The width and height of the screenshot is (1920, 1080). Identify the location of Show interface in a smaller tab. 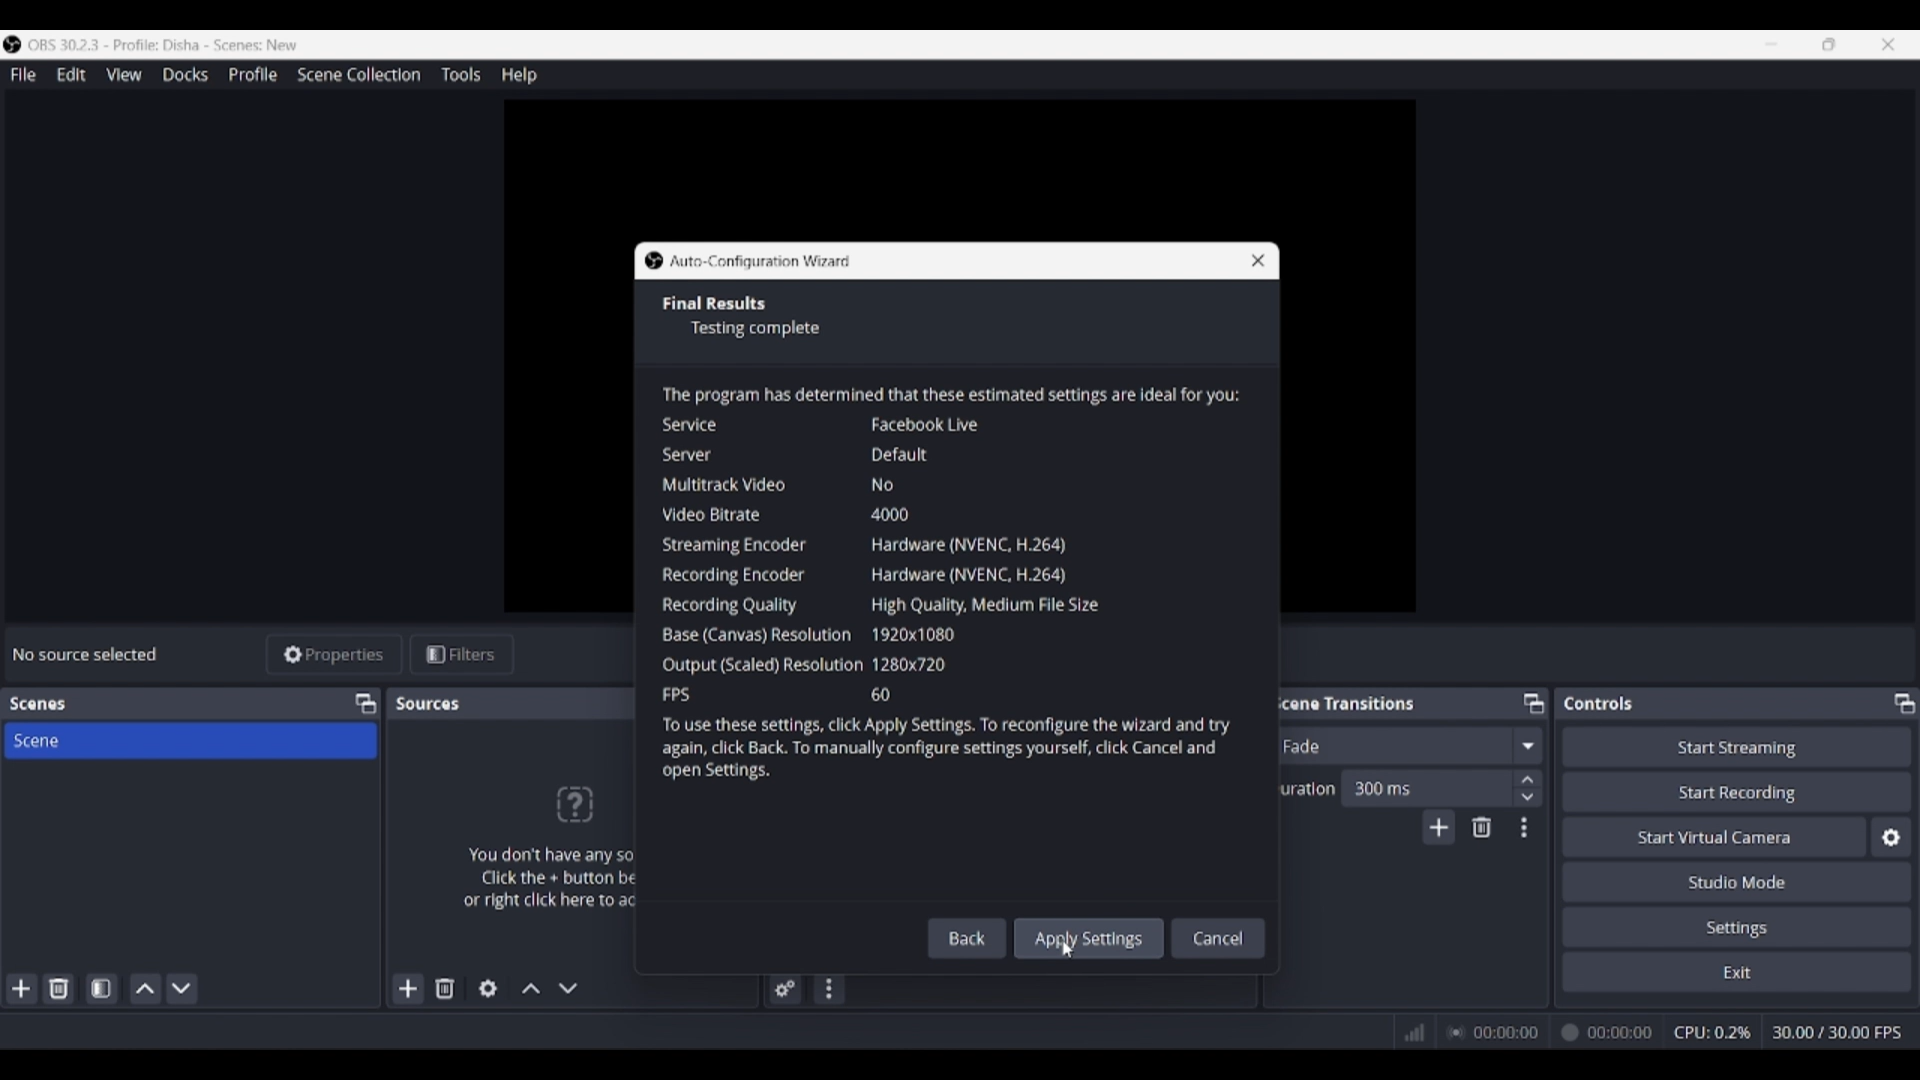
(1829, 44).